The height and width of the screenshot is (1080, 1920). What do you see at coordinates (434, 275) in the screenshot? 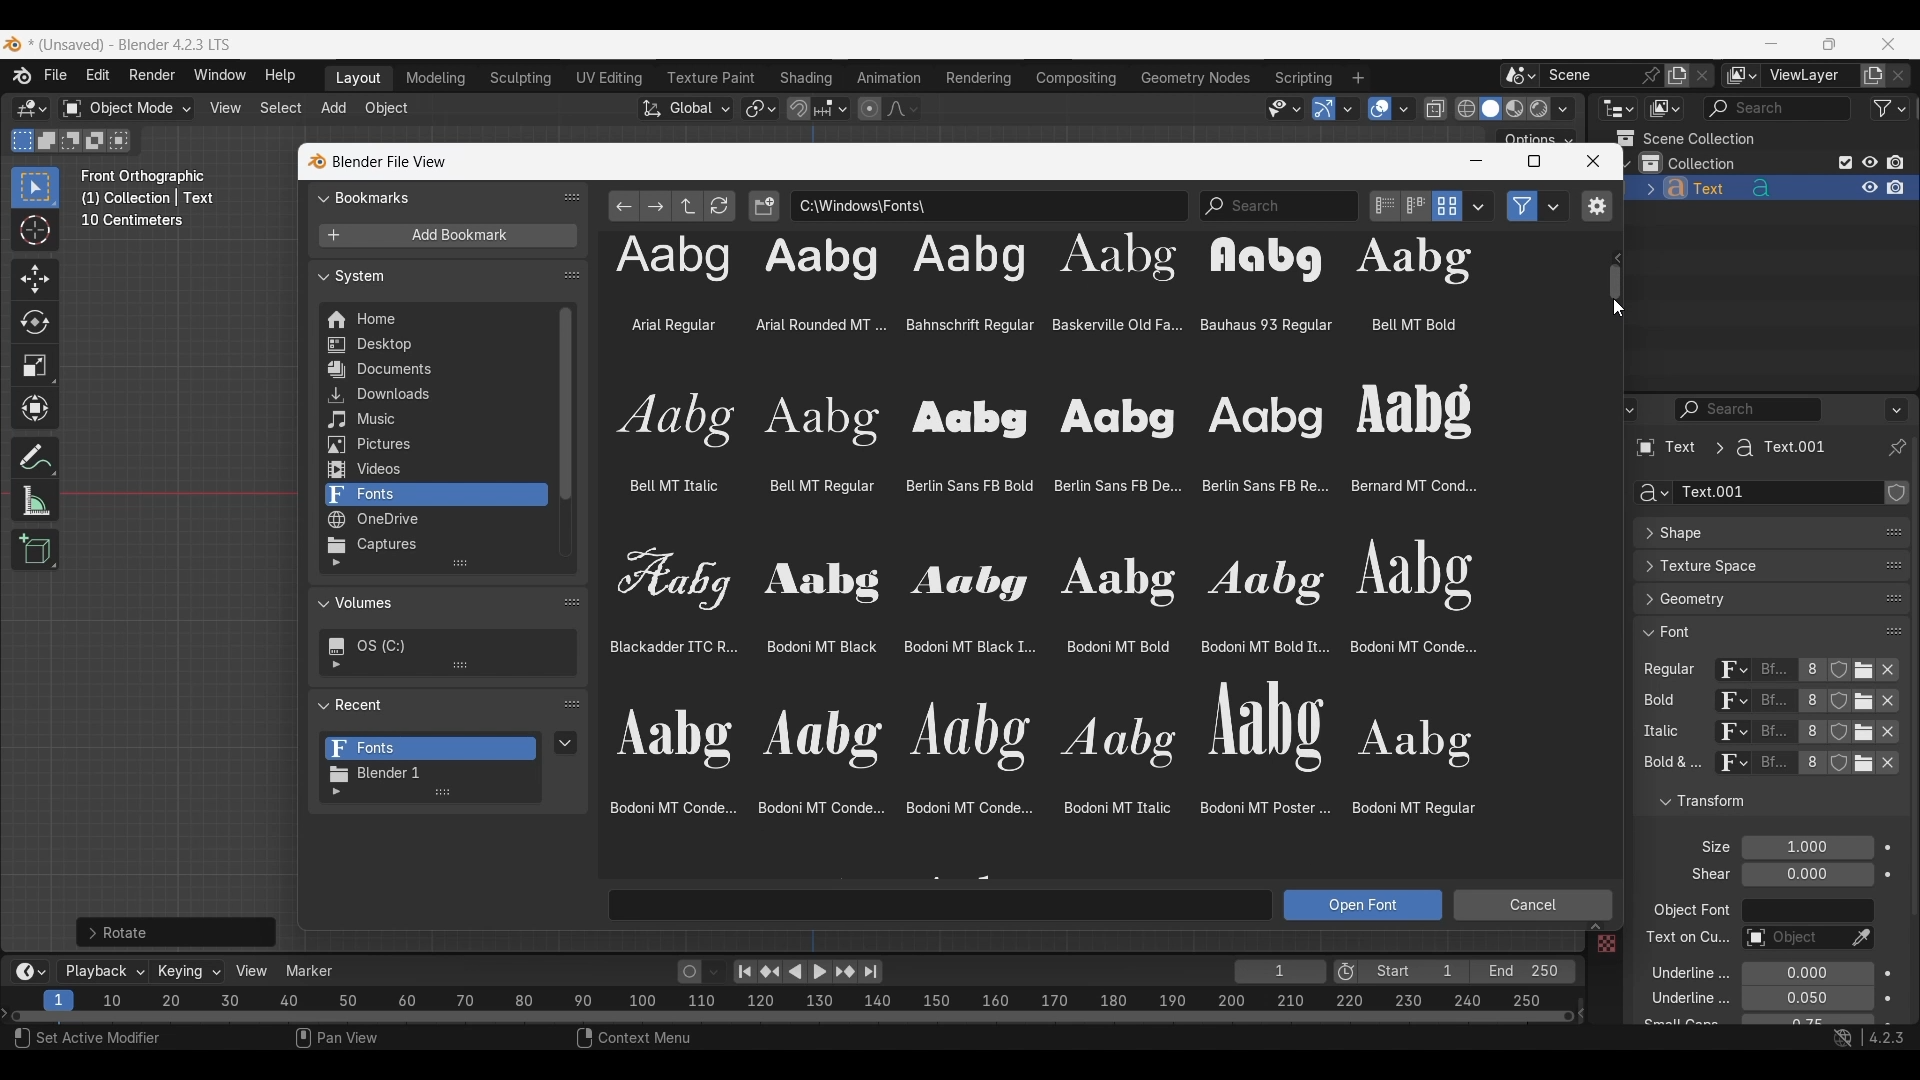
I see `Collapse System` at bounding box center [434, 275].